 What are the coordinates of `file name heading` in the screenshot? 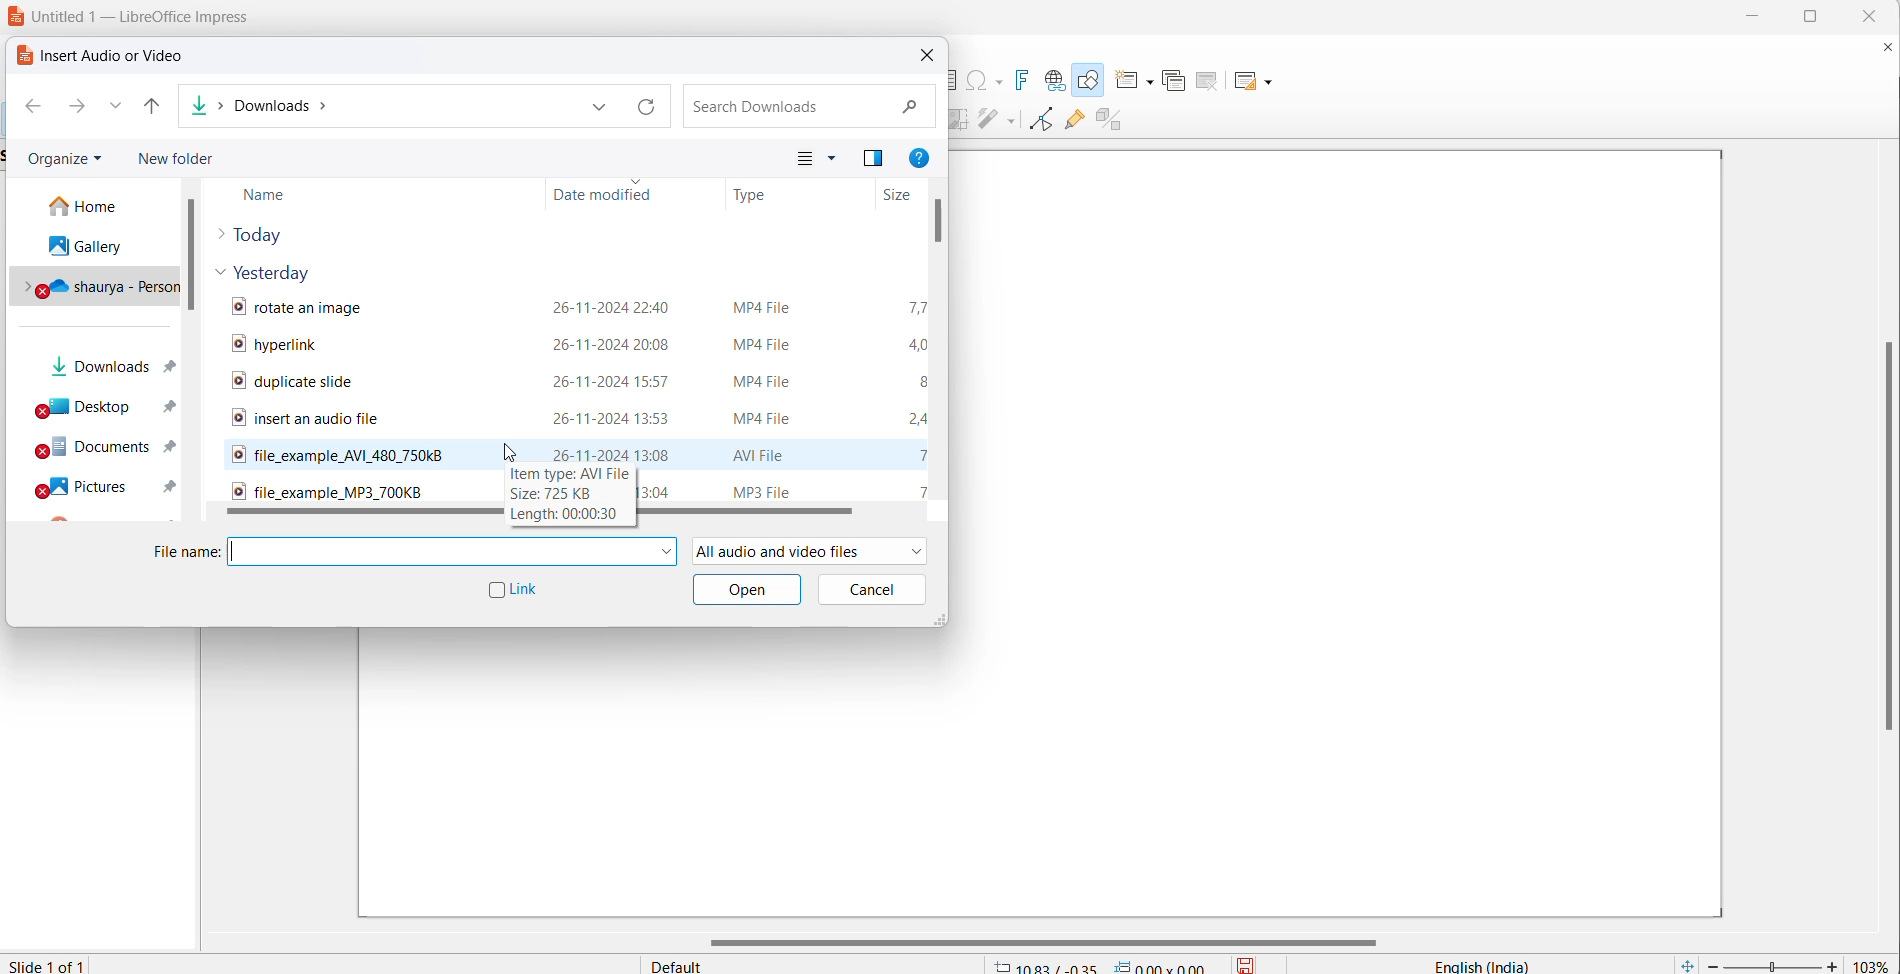 It's located at (186, 555).